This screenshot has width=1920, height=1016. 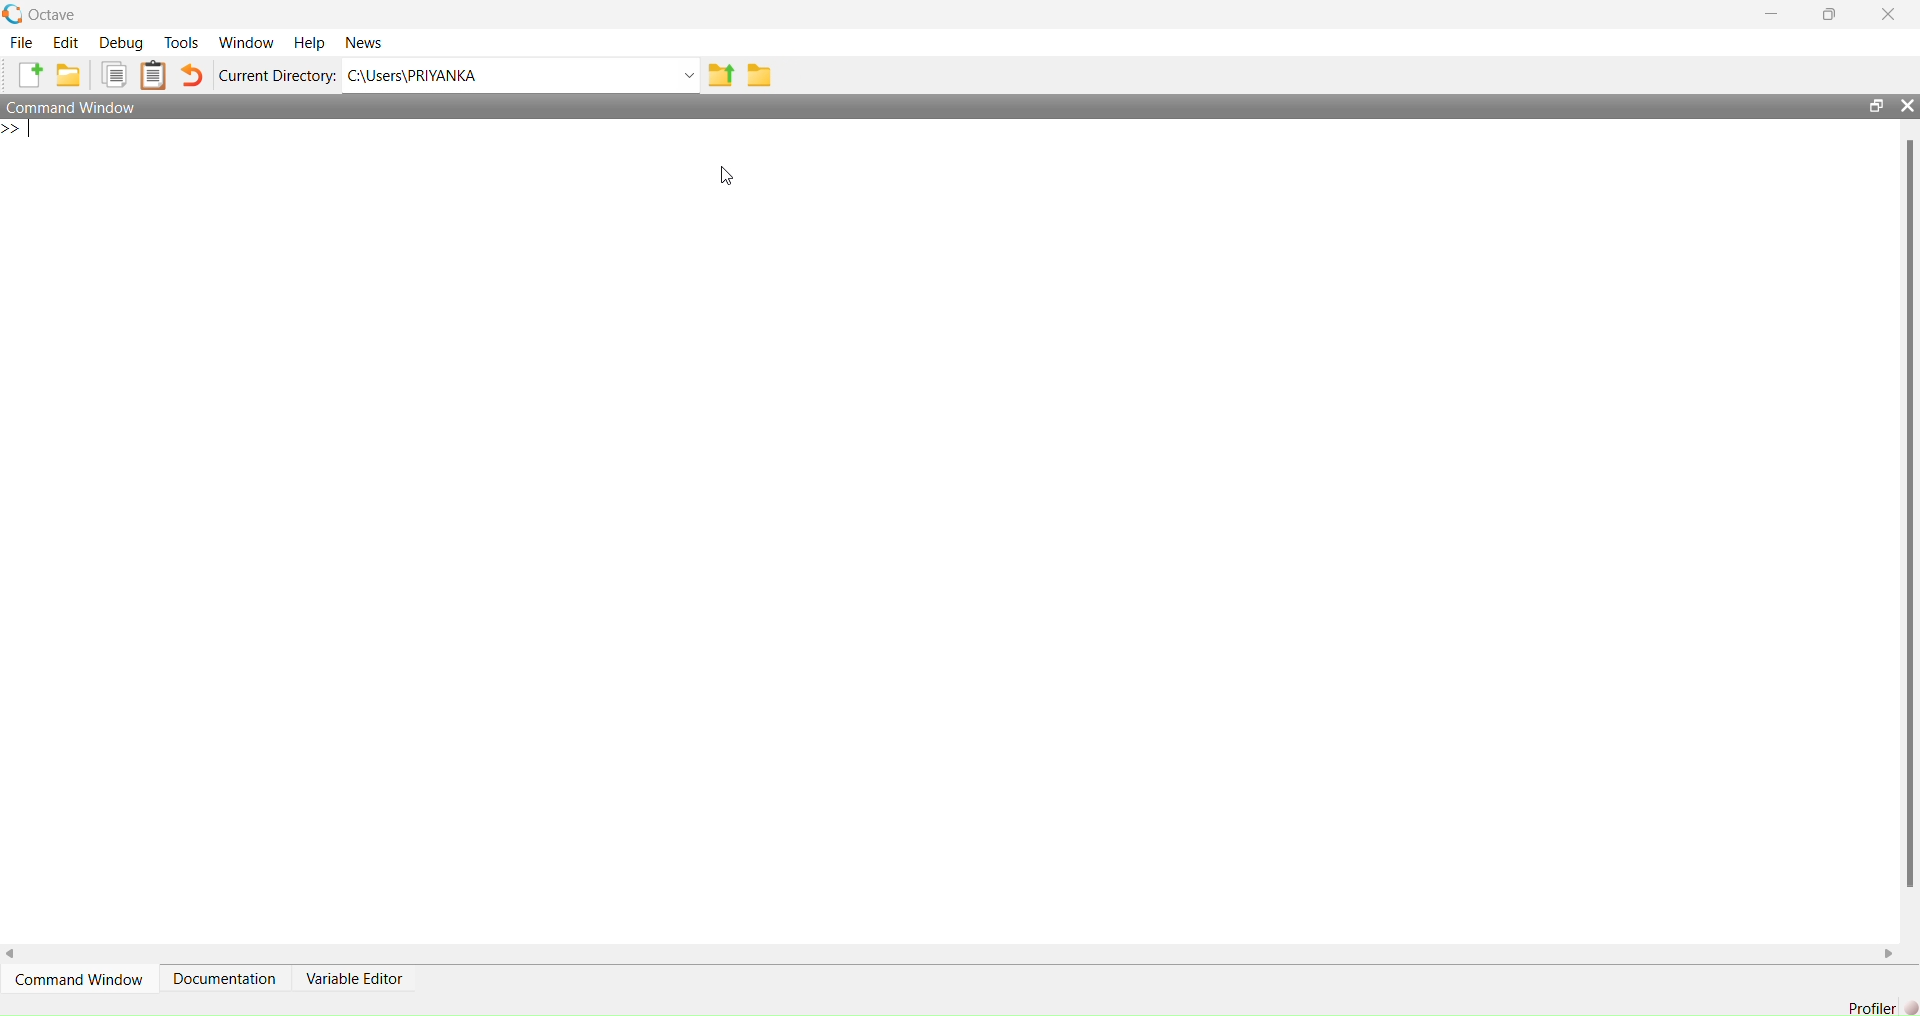 I want to click on close, so click(x=1890, y=12).